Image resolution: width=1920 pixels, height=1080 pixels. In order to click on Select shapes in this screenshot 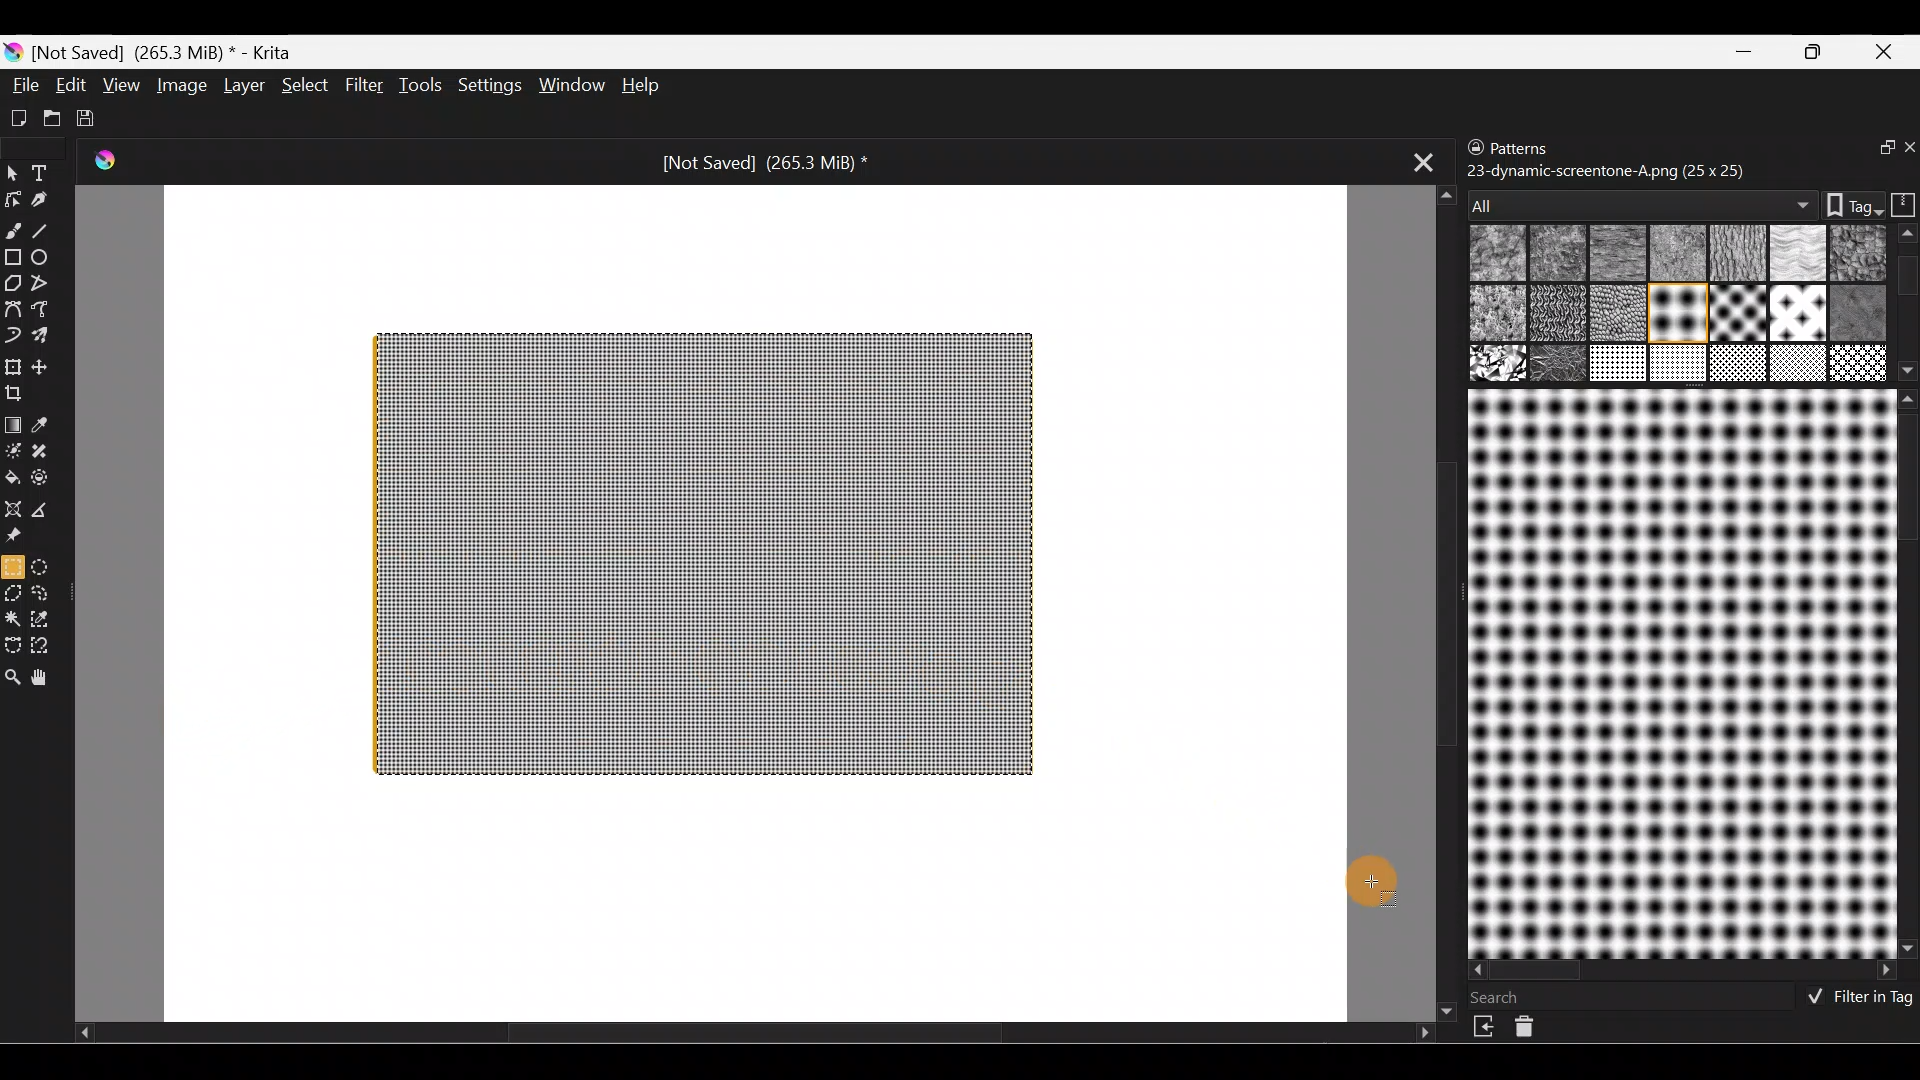, I will do `click(12, 174)`.